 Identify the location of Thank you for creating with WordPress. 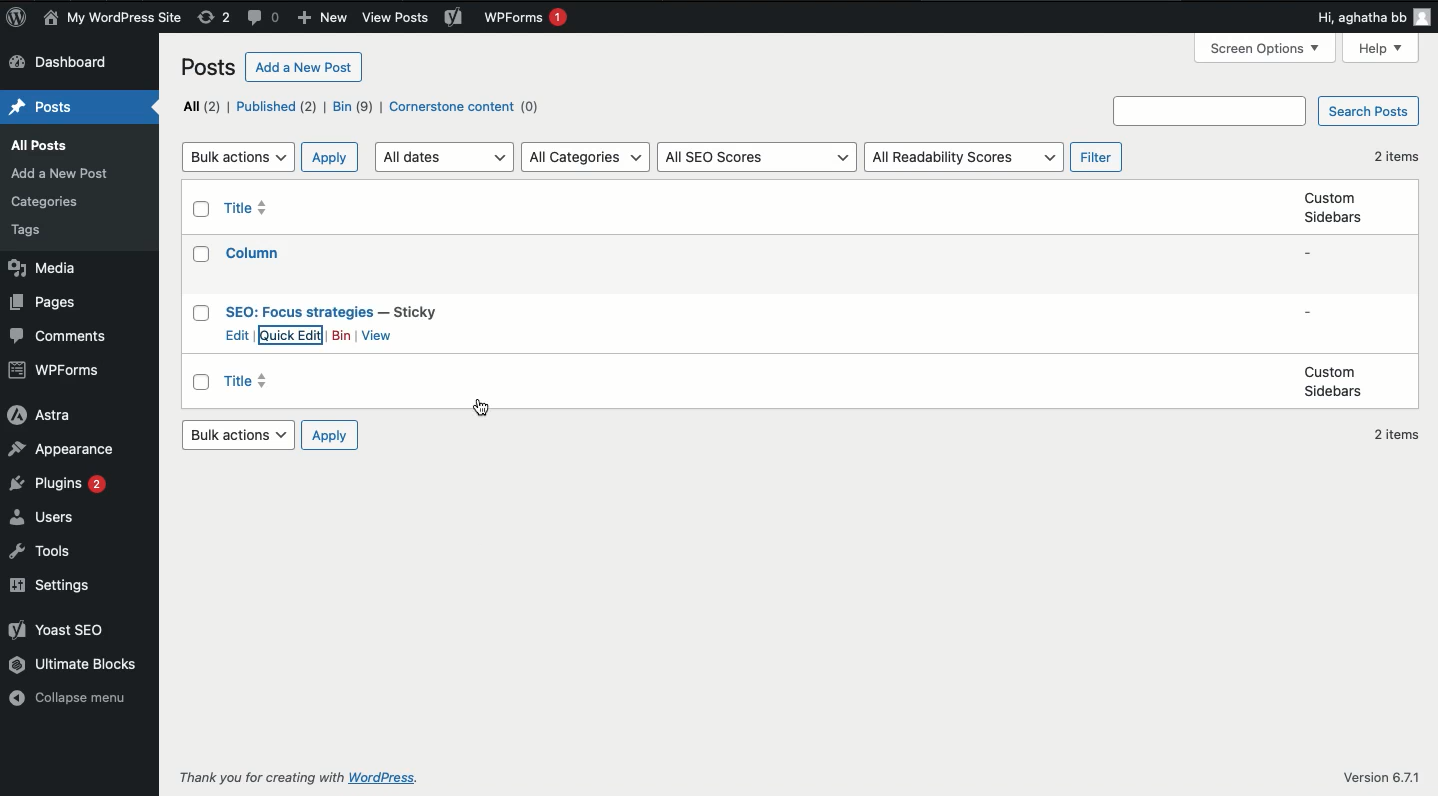
(261, 777).